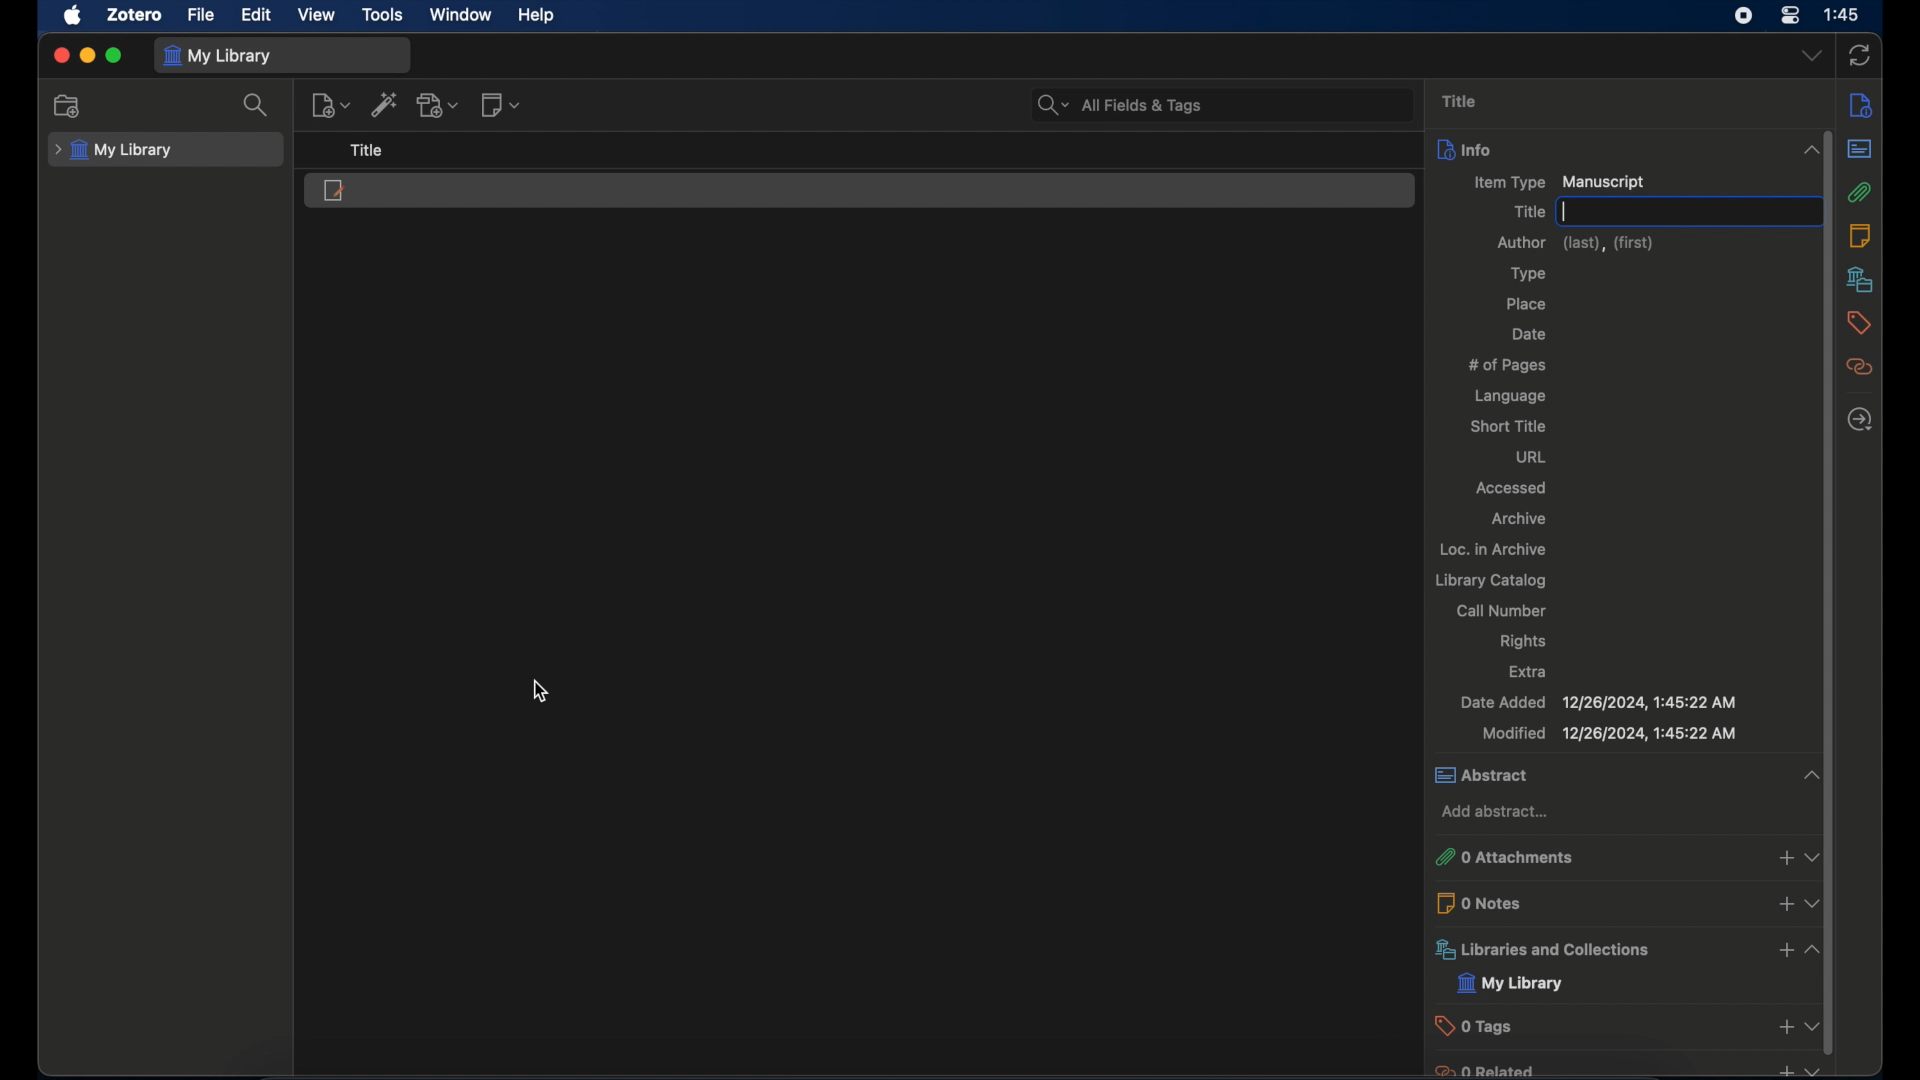  I want to click on loc. in archive, so click(1494, 549).